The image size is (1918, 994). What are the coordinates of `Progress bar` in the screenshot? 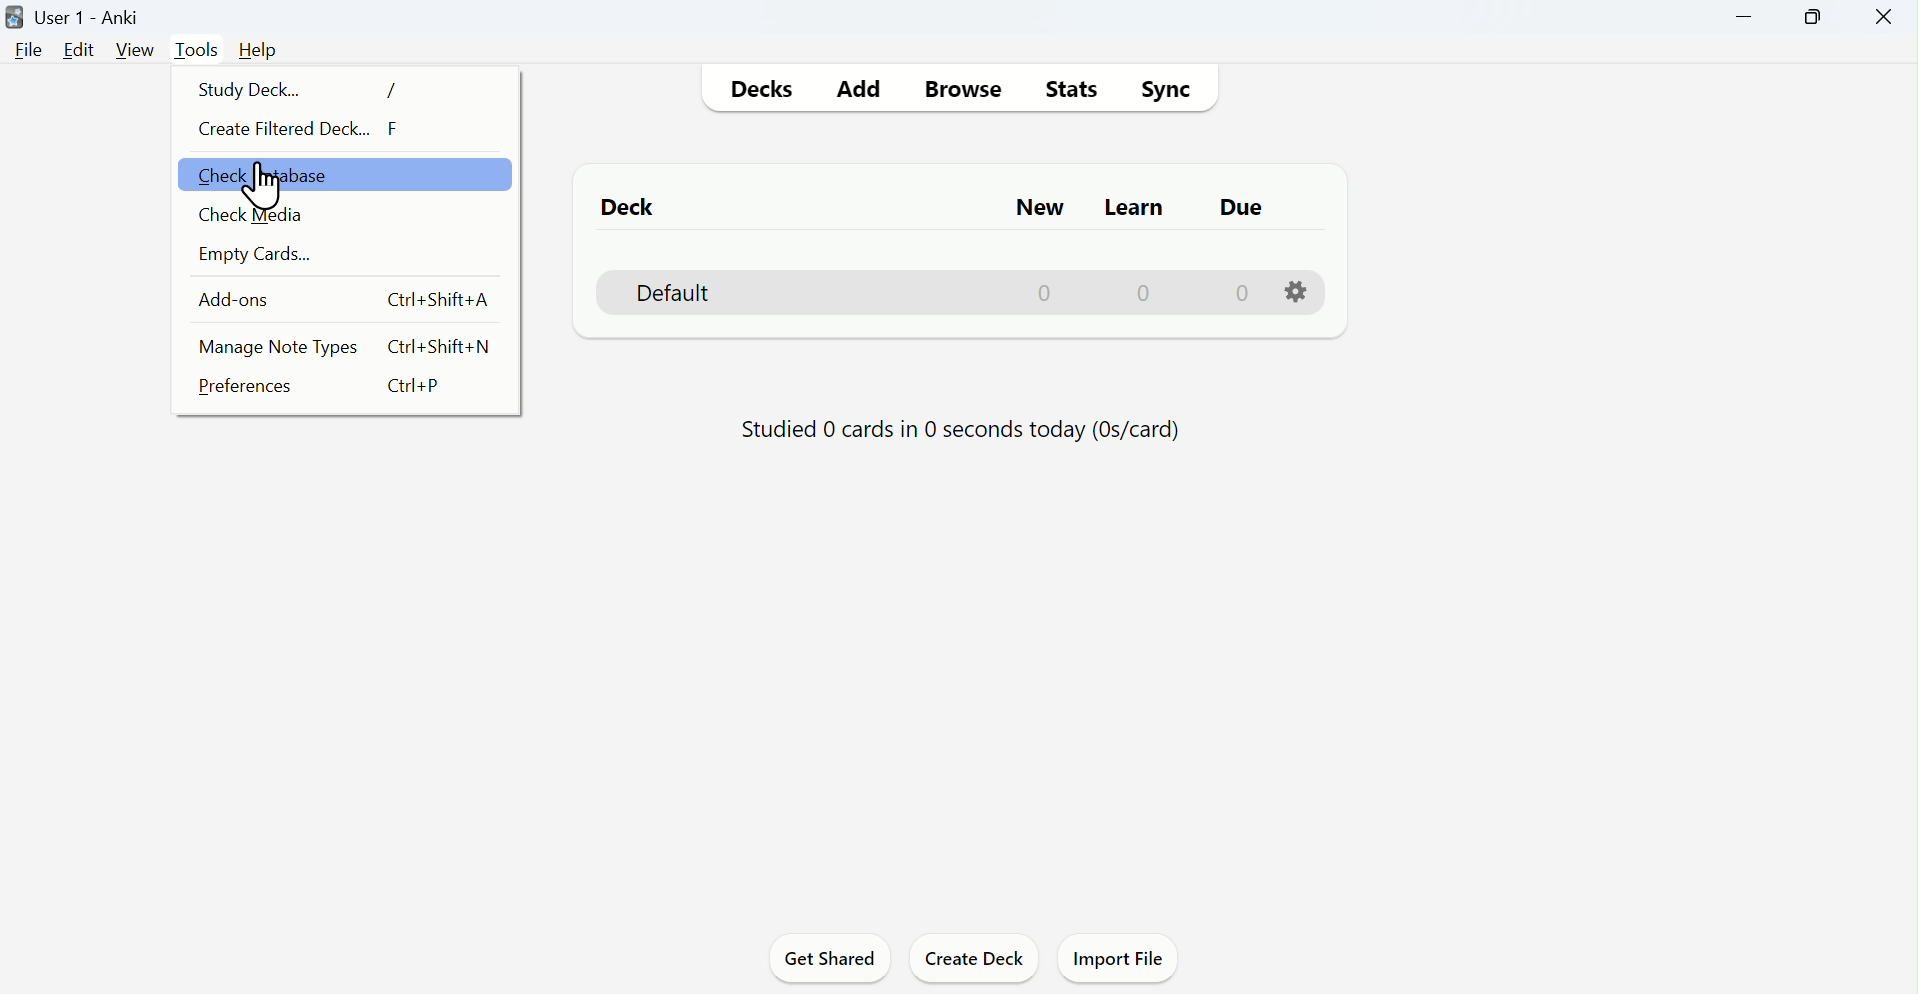 It's located at (963, 429).